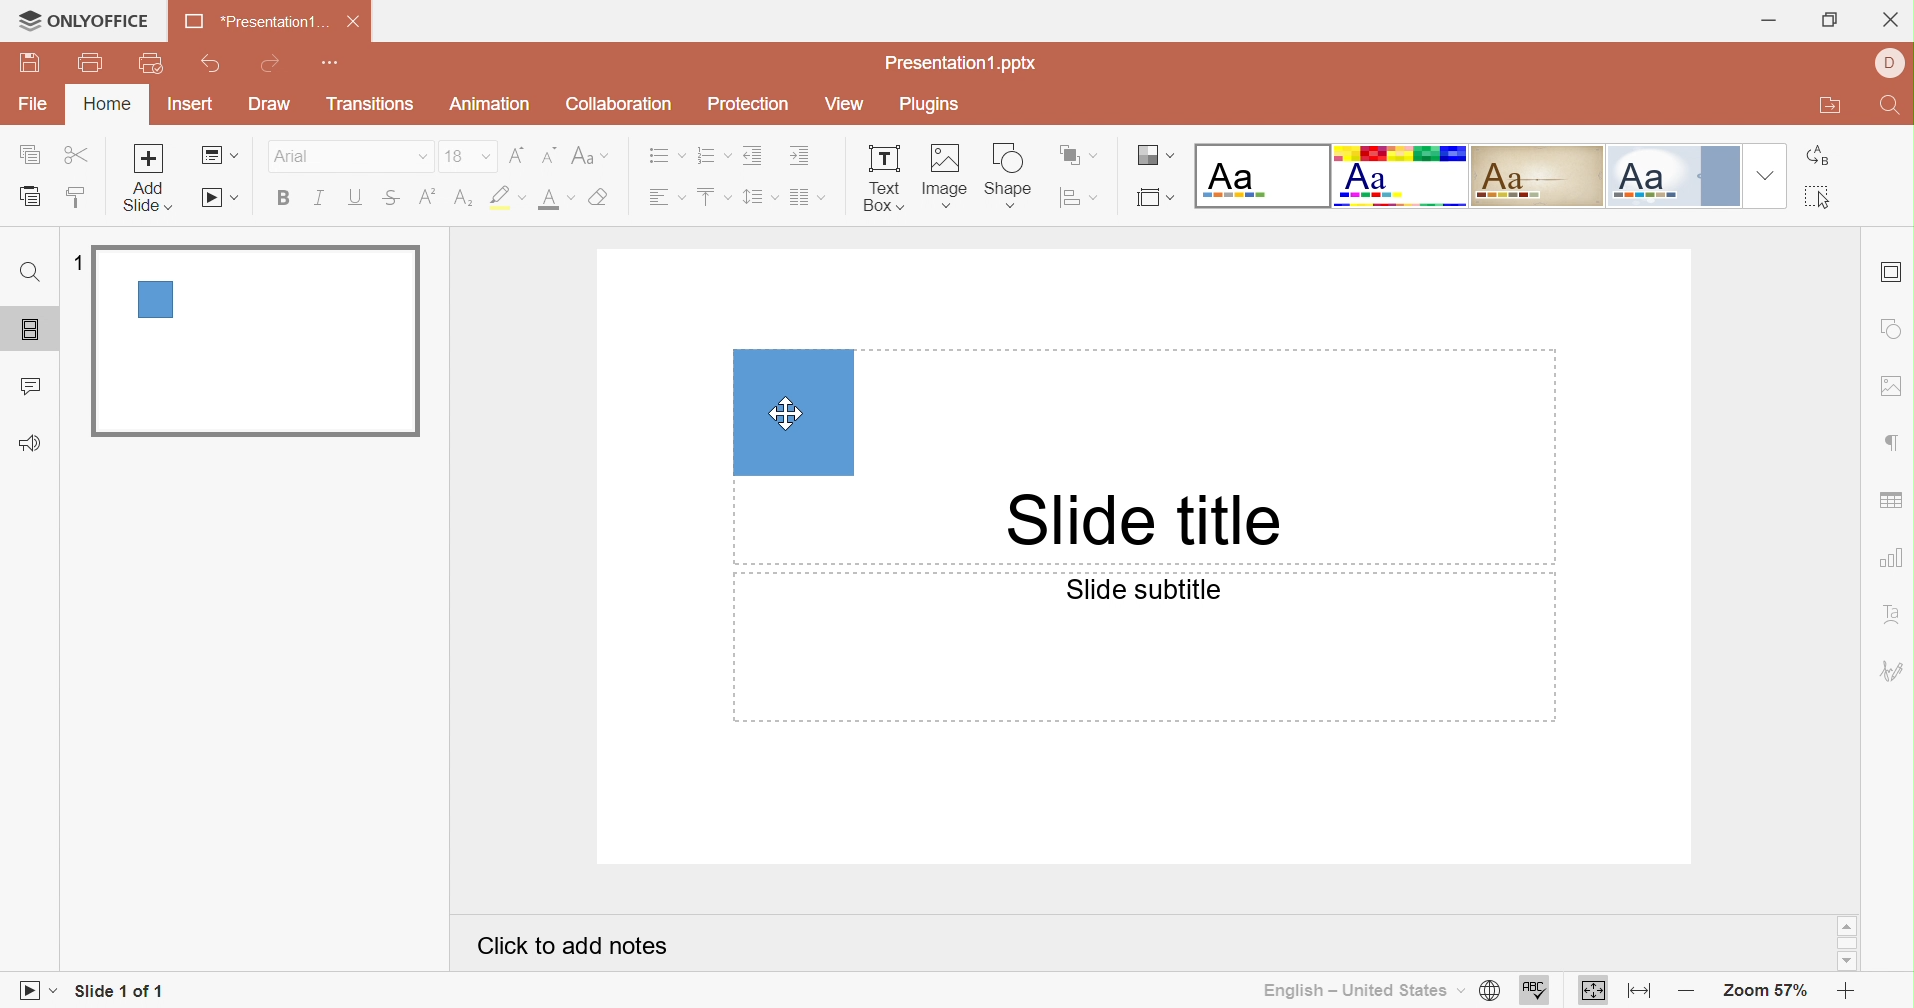 The width and height of the screenshot is (1914, 1008). Describe the element at coordinates (1890, 502) in the screenshot. I see `Table settings` at that location.